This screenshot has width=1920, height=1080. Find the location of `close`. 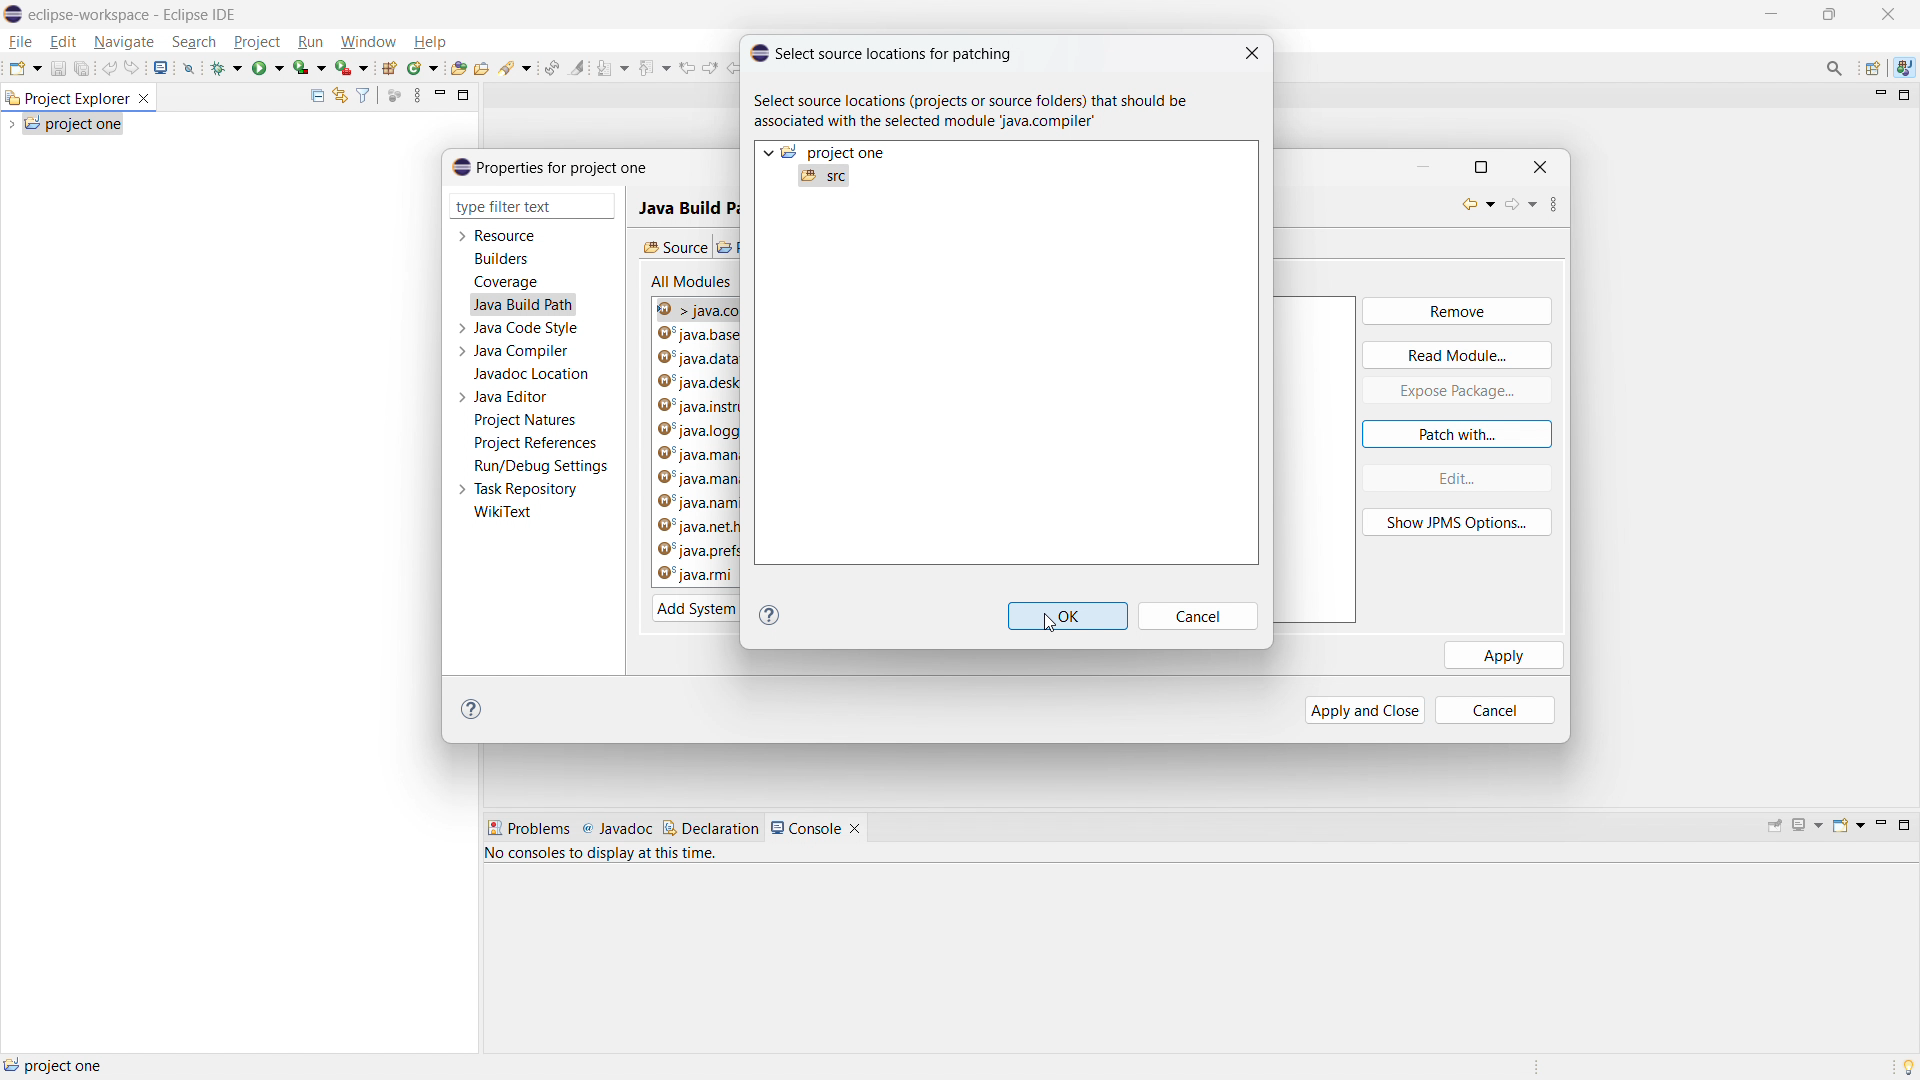

close is located at coordinates (1888, 14).